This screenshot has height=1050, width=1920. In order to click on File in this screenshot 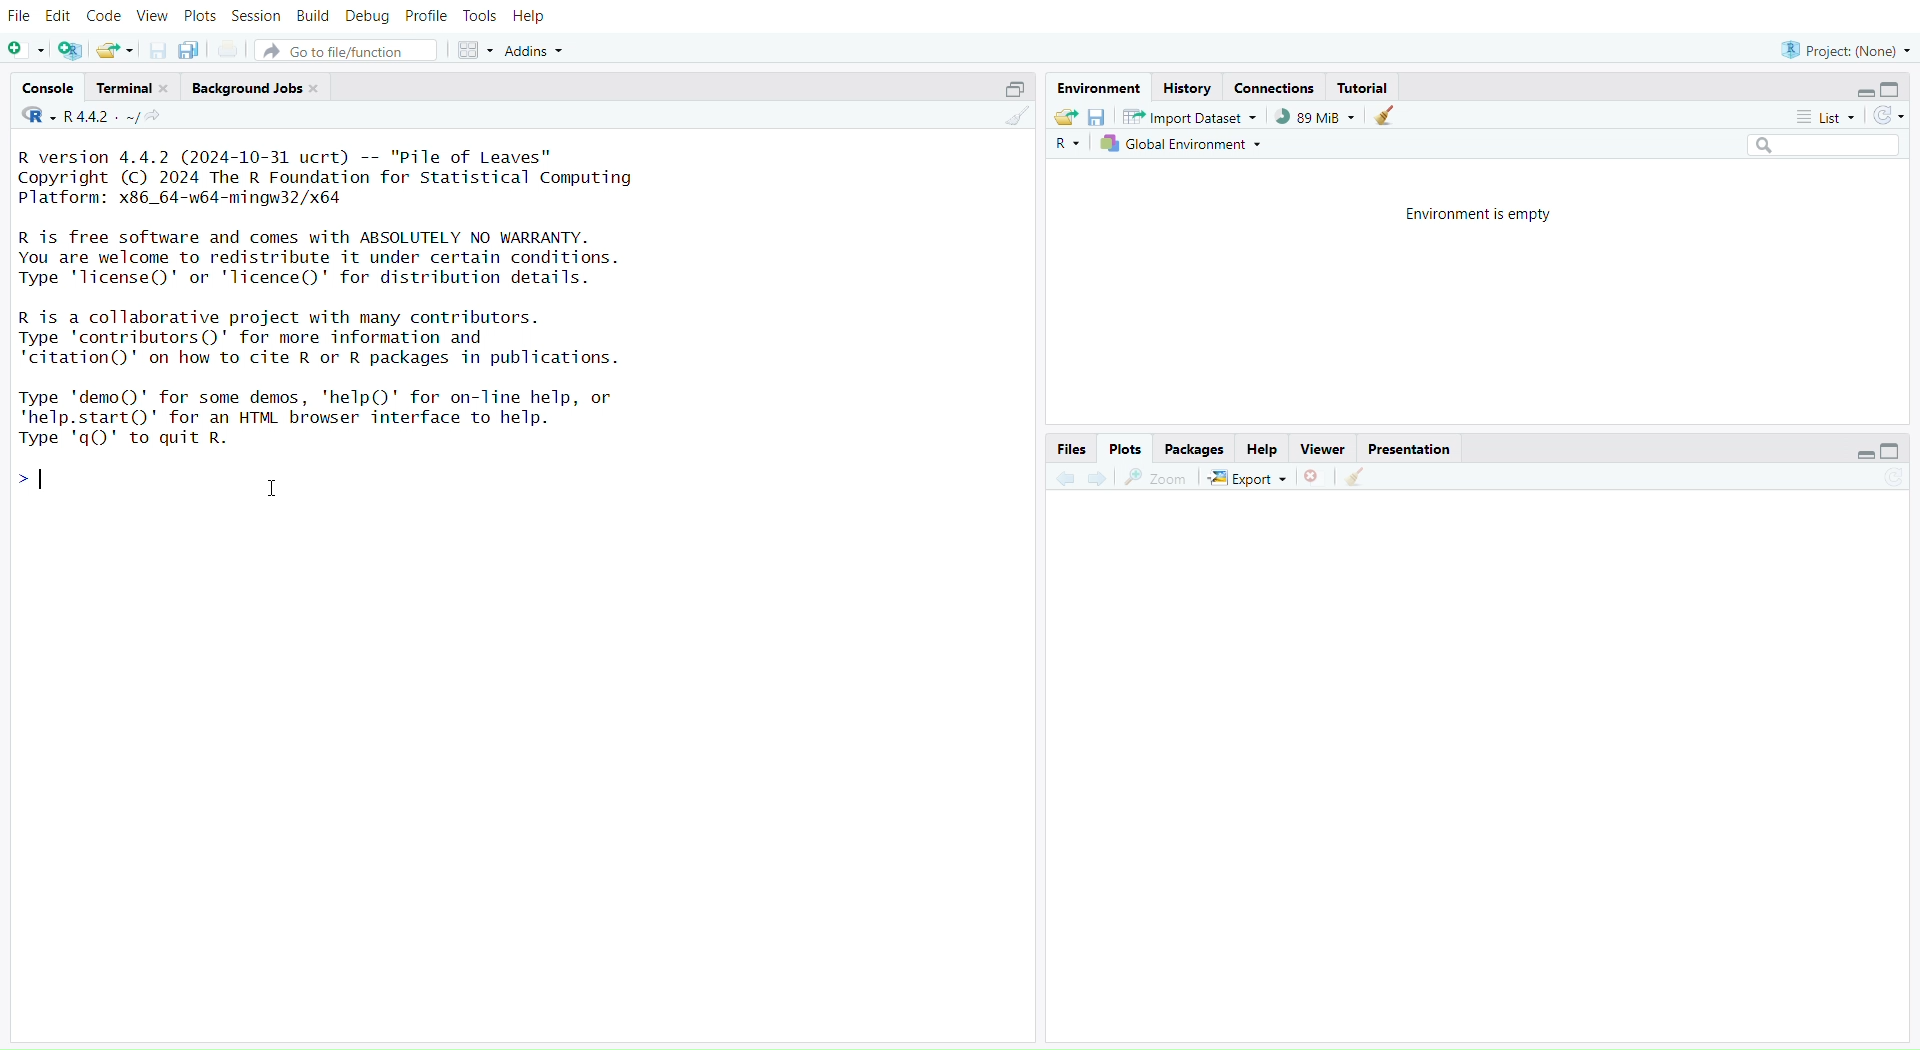, I will do `click(18, 18)`.